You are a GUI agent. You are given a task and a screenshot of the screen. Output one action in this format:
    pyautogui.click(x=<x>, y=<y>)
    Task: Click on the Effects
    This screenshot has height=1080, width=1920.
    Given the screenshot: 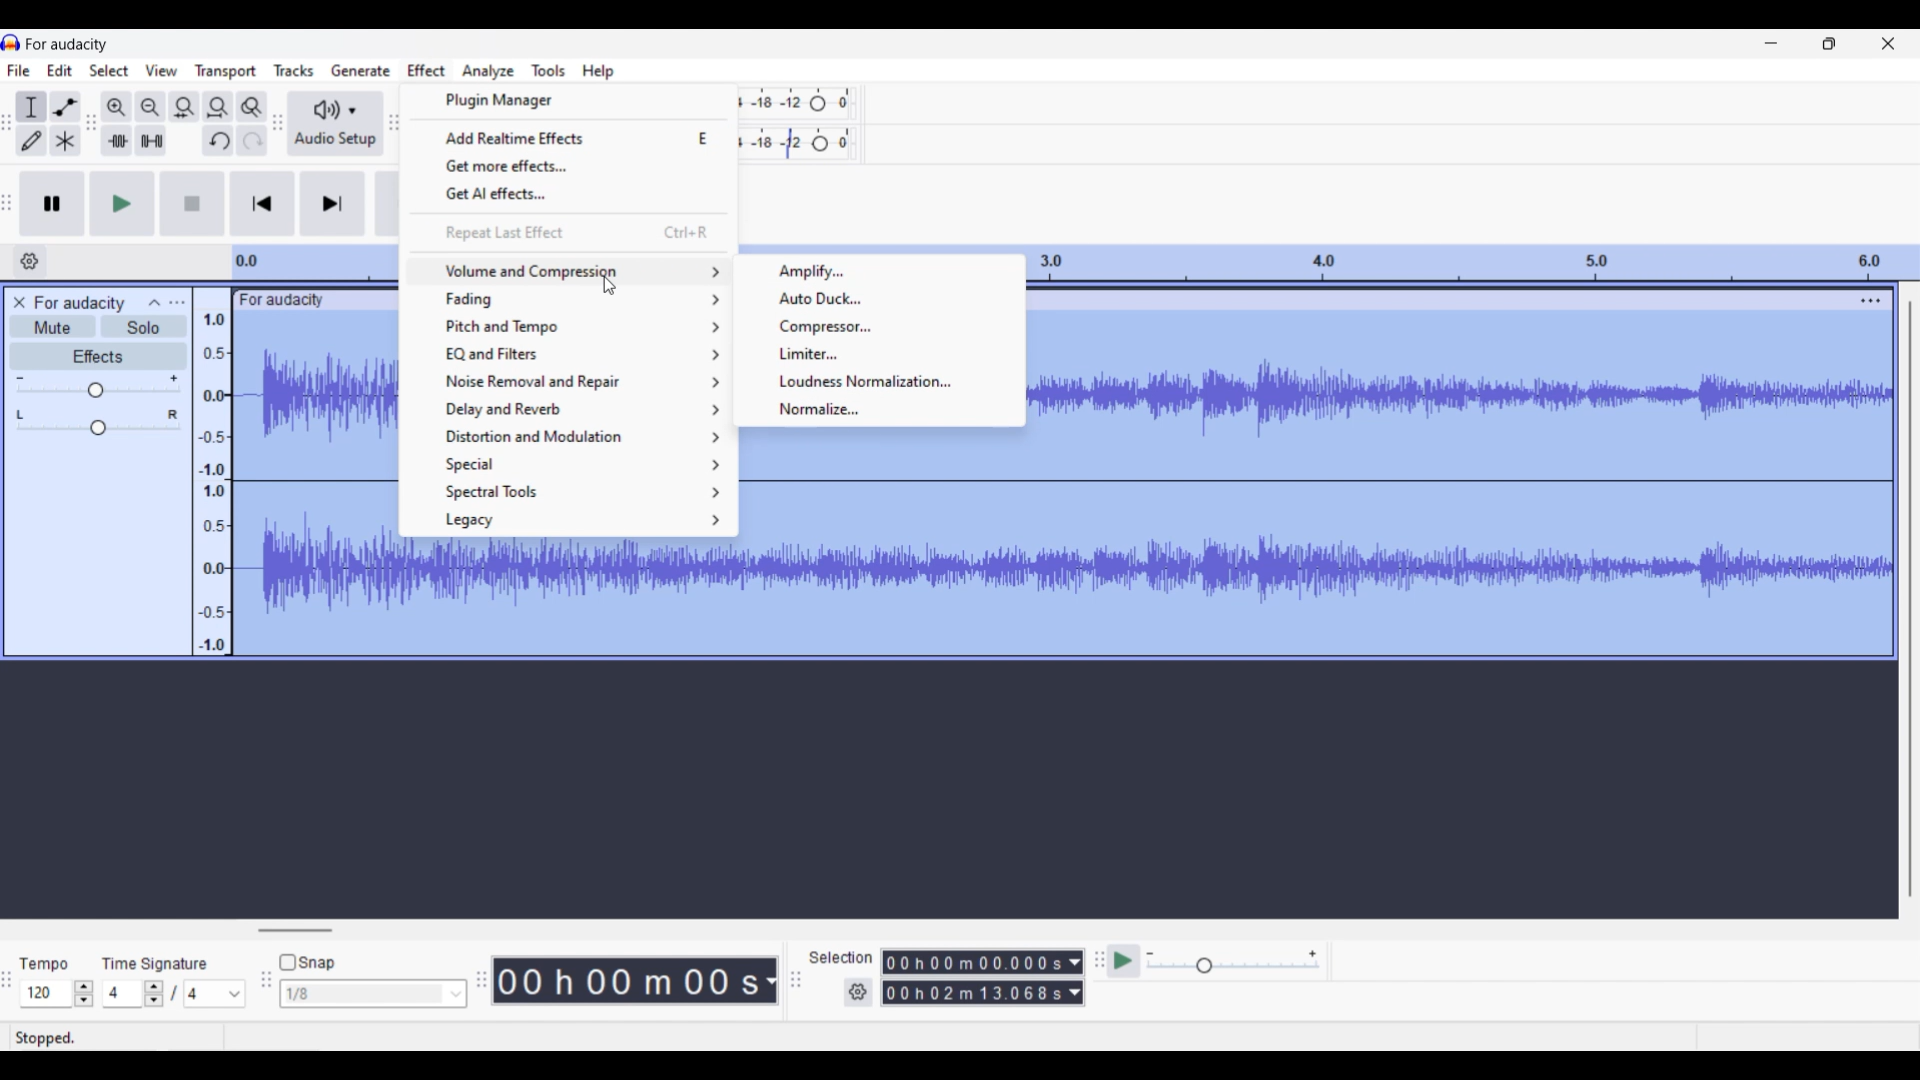 What is the action you would take?
    pyautogui.click(x=70, y=356)
    